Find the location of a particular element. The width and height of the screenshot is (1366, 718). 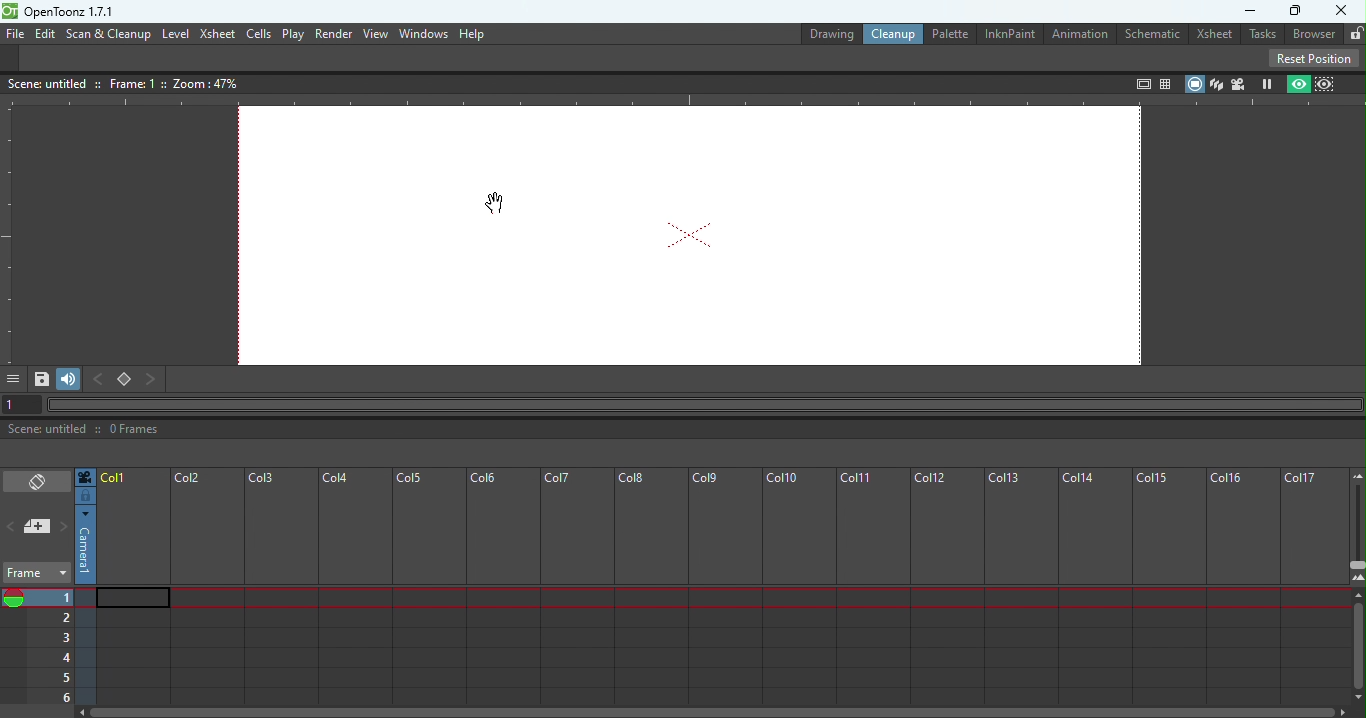

Animation is located at coordinates (1082, 35).